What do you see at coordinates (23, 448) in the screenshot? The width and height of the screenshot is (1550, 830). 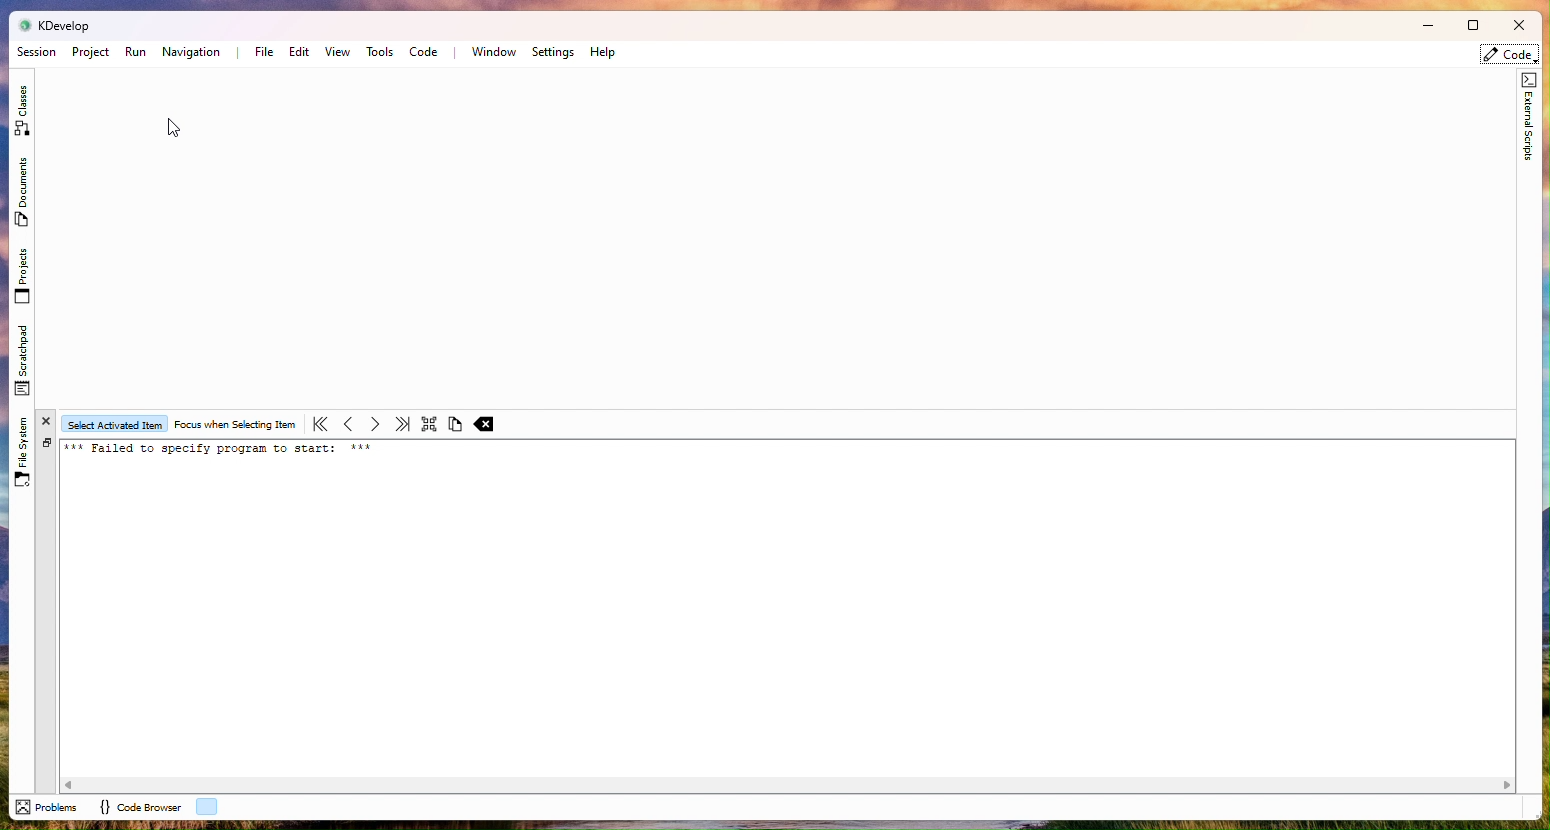 I see `File System` at bounding box center [23, 448].